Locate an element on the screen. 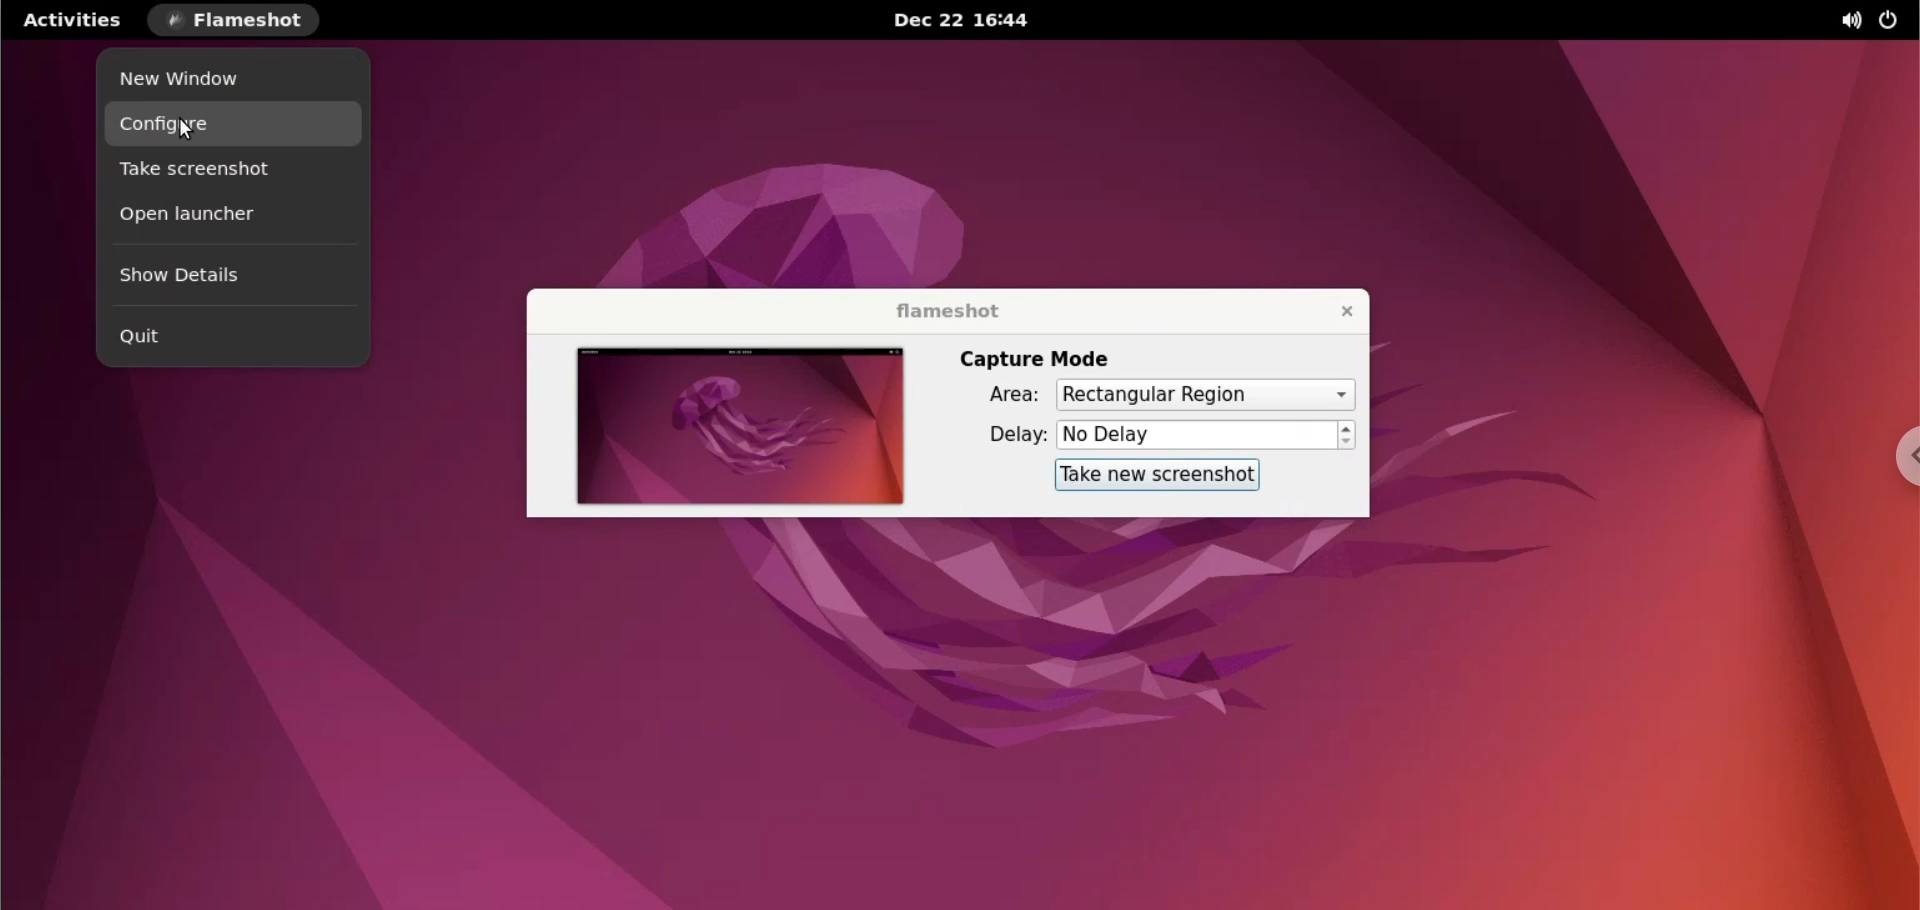  delay time input box is located at coordinates (1197, 436).